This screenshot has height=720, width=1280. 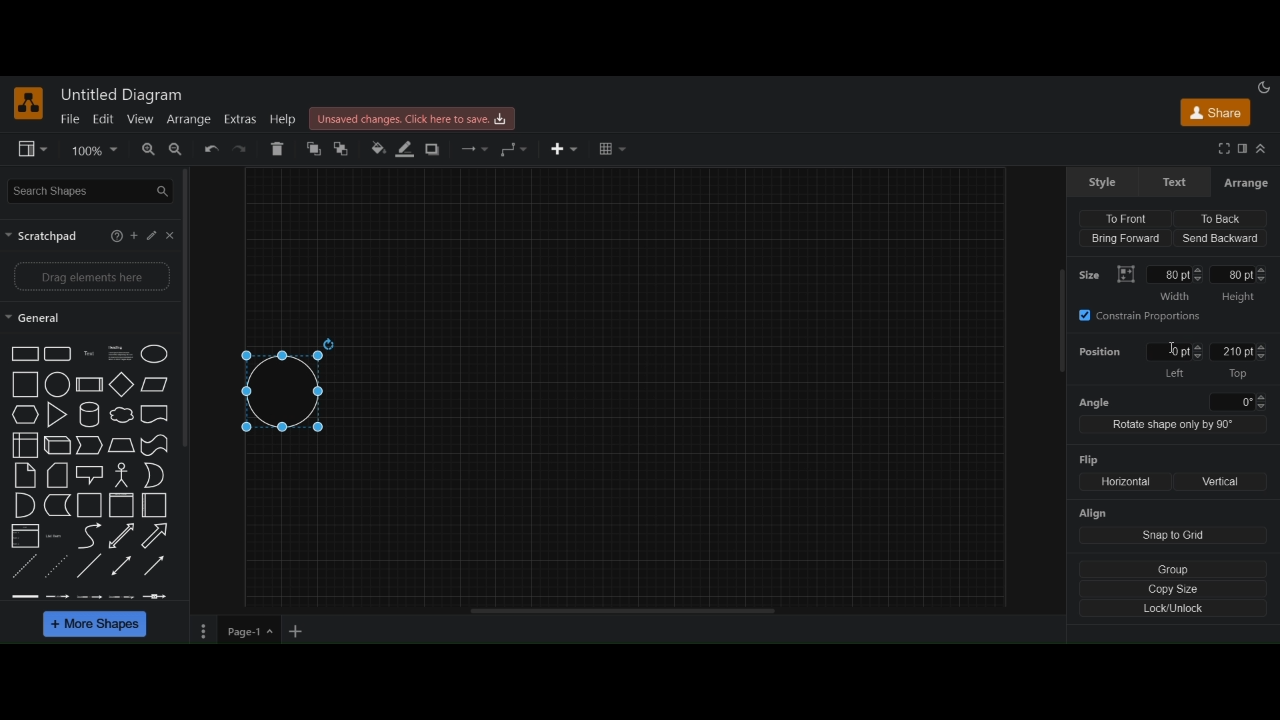 I want to click on group, so click(x=1174, y=568).